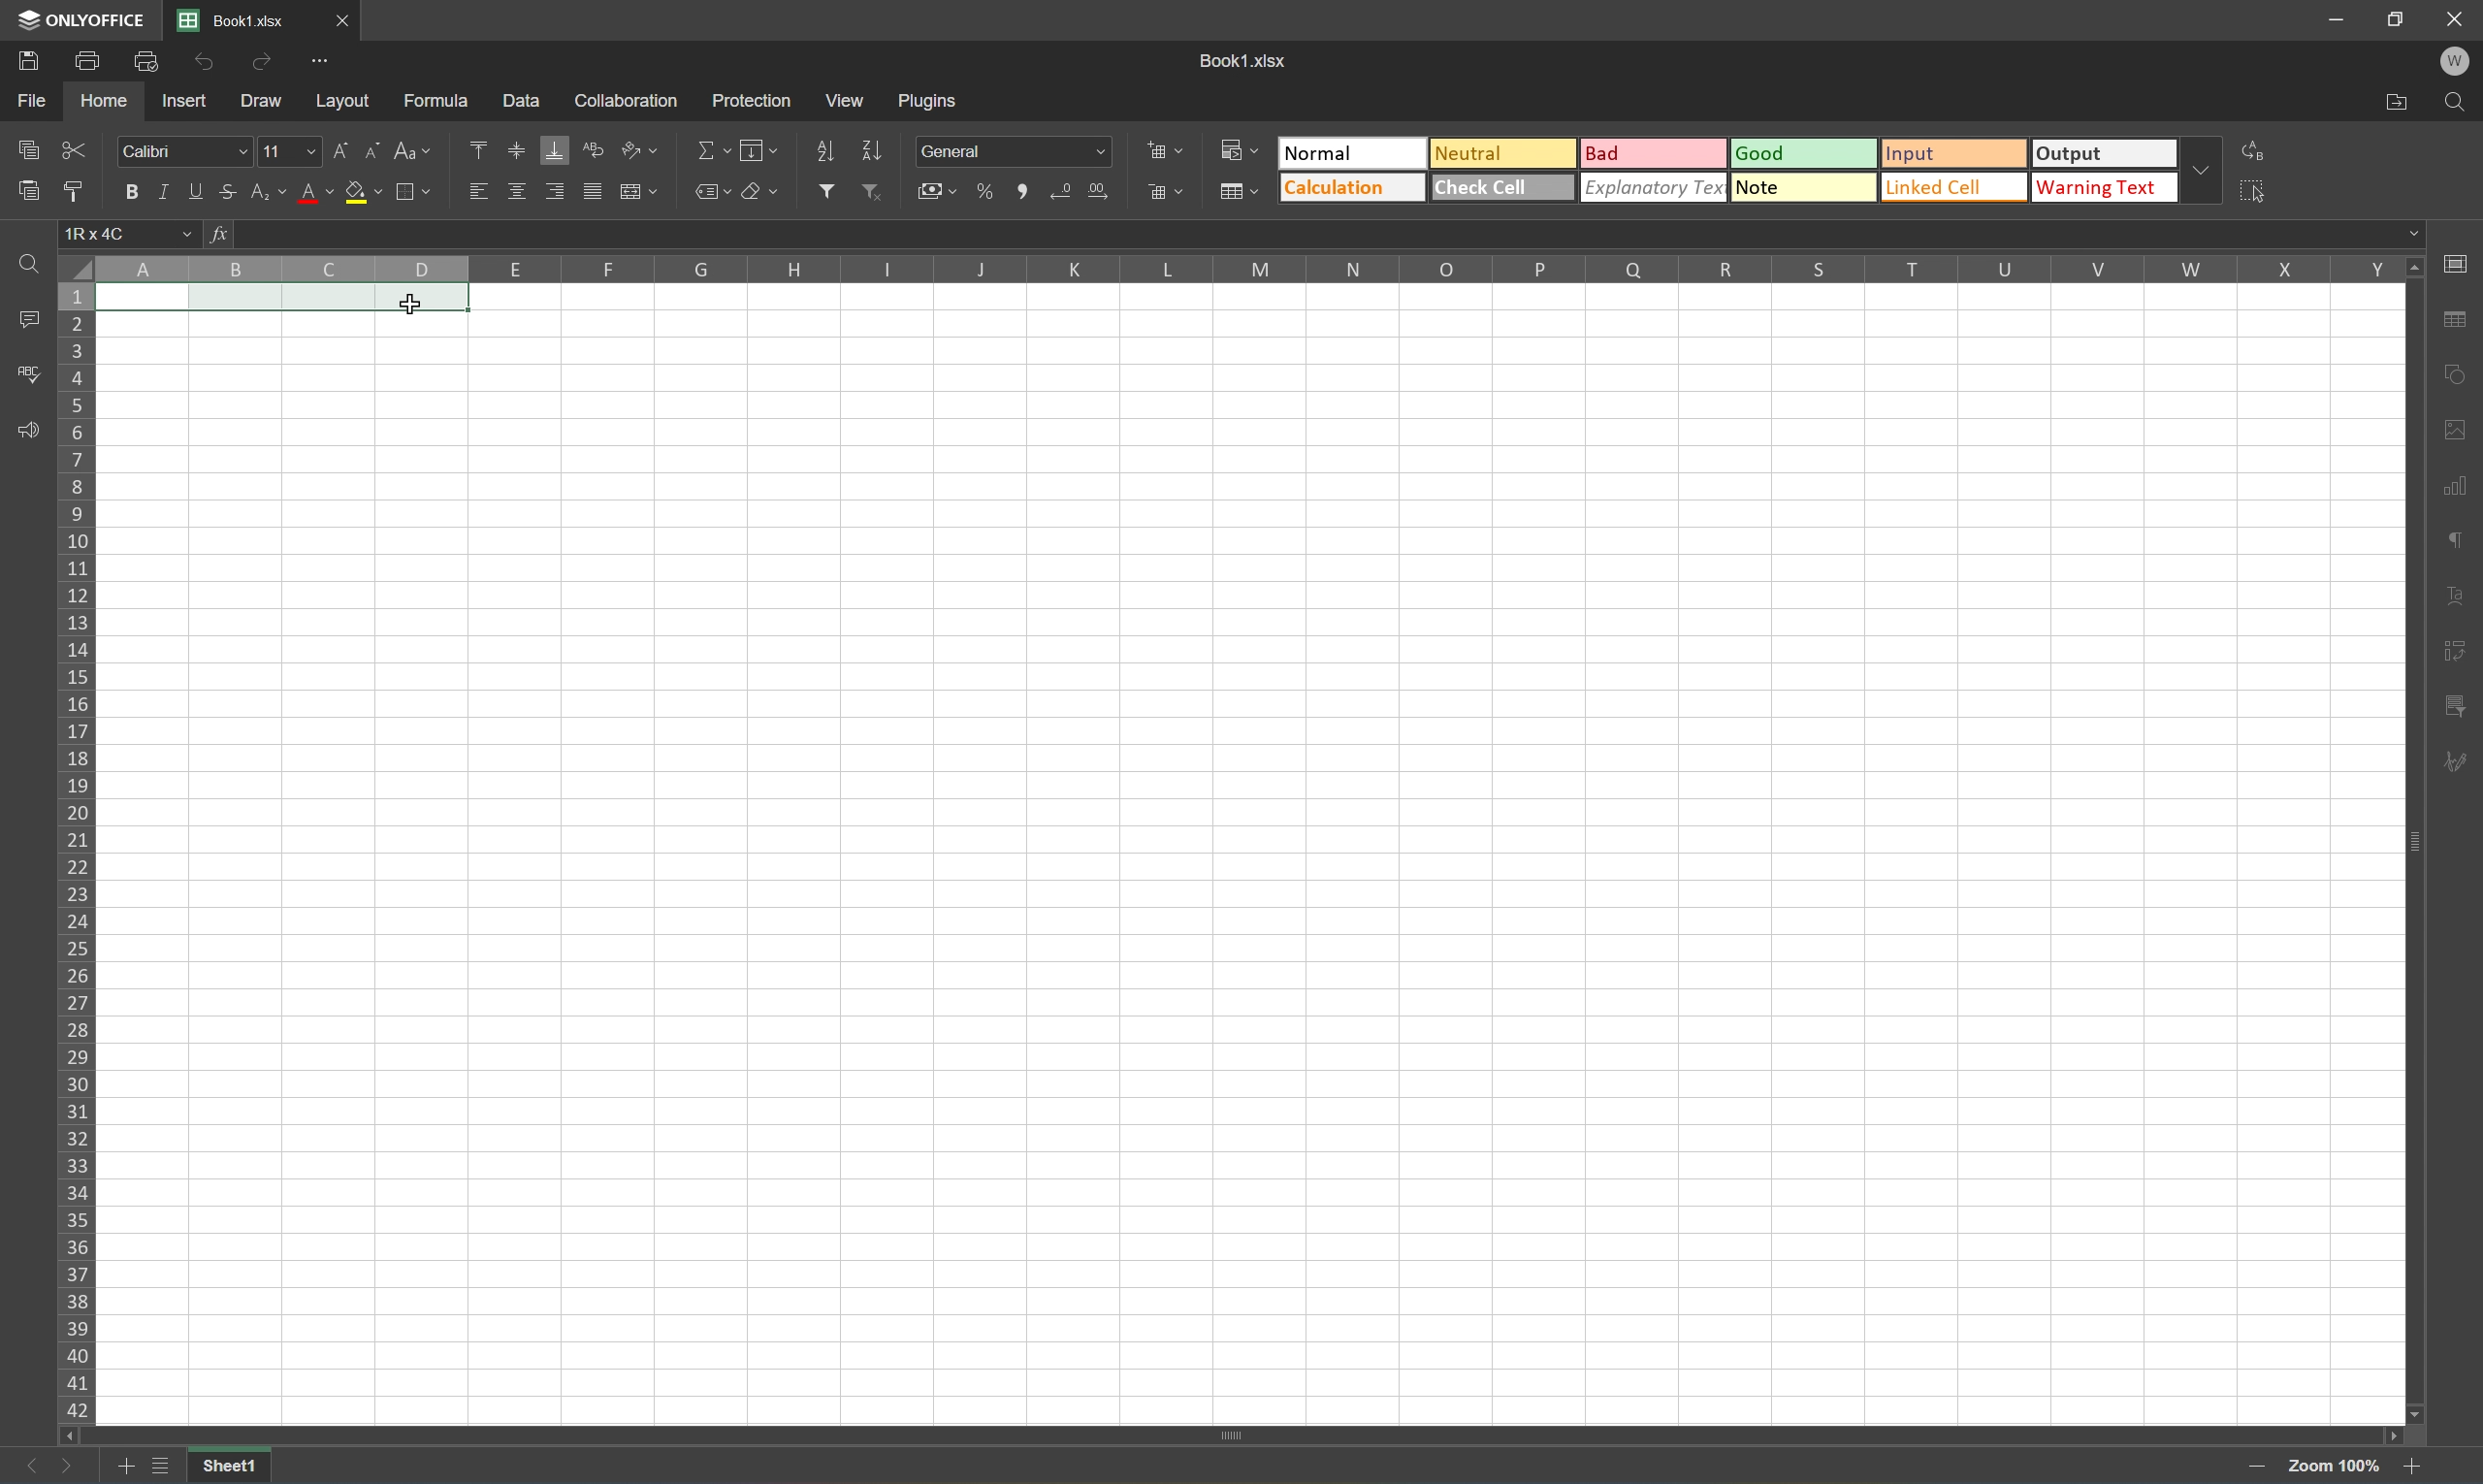  Describe the element at coordinates (2452, 540) in the screenshot. I see `Paragraph settings` at that location.